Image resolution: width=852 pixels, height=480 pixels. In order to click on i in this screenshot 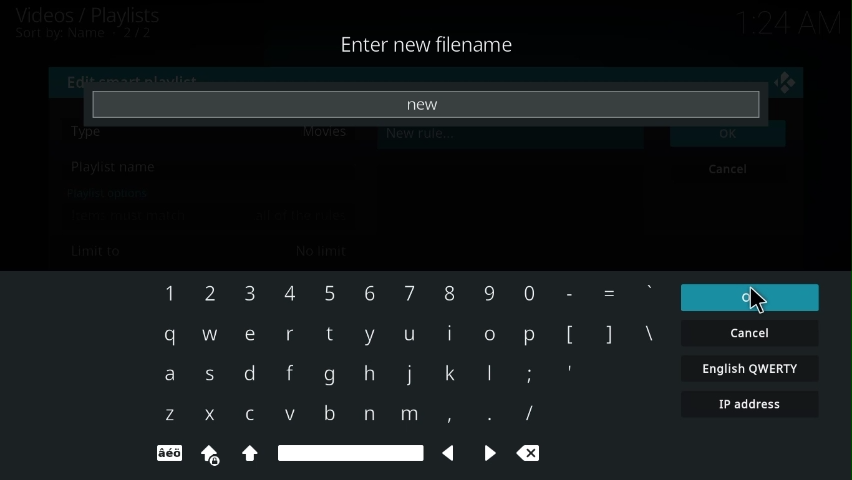, I will do `click(449, 332)`.